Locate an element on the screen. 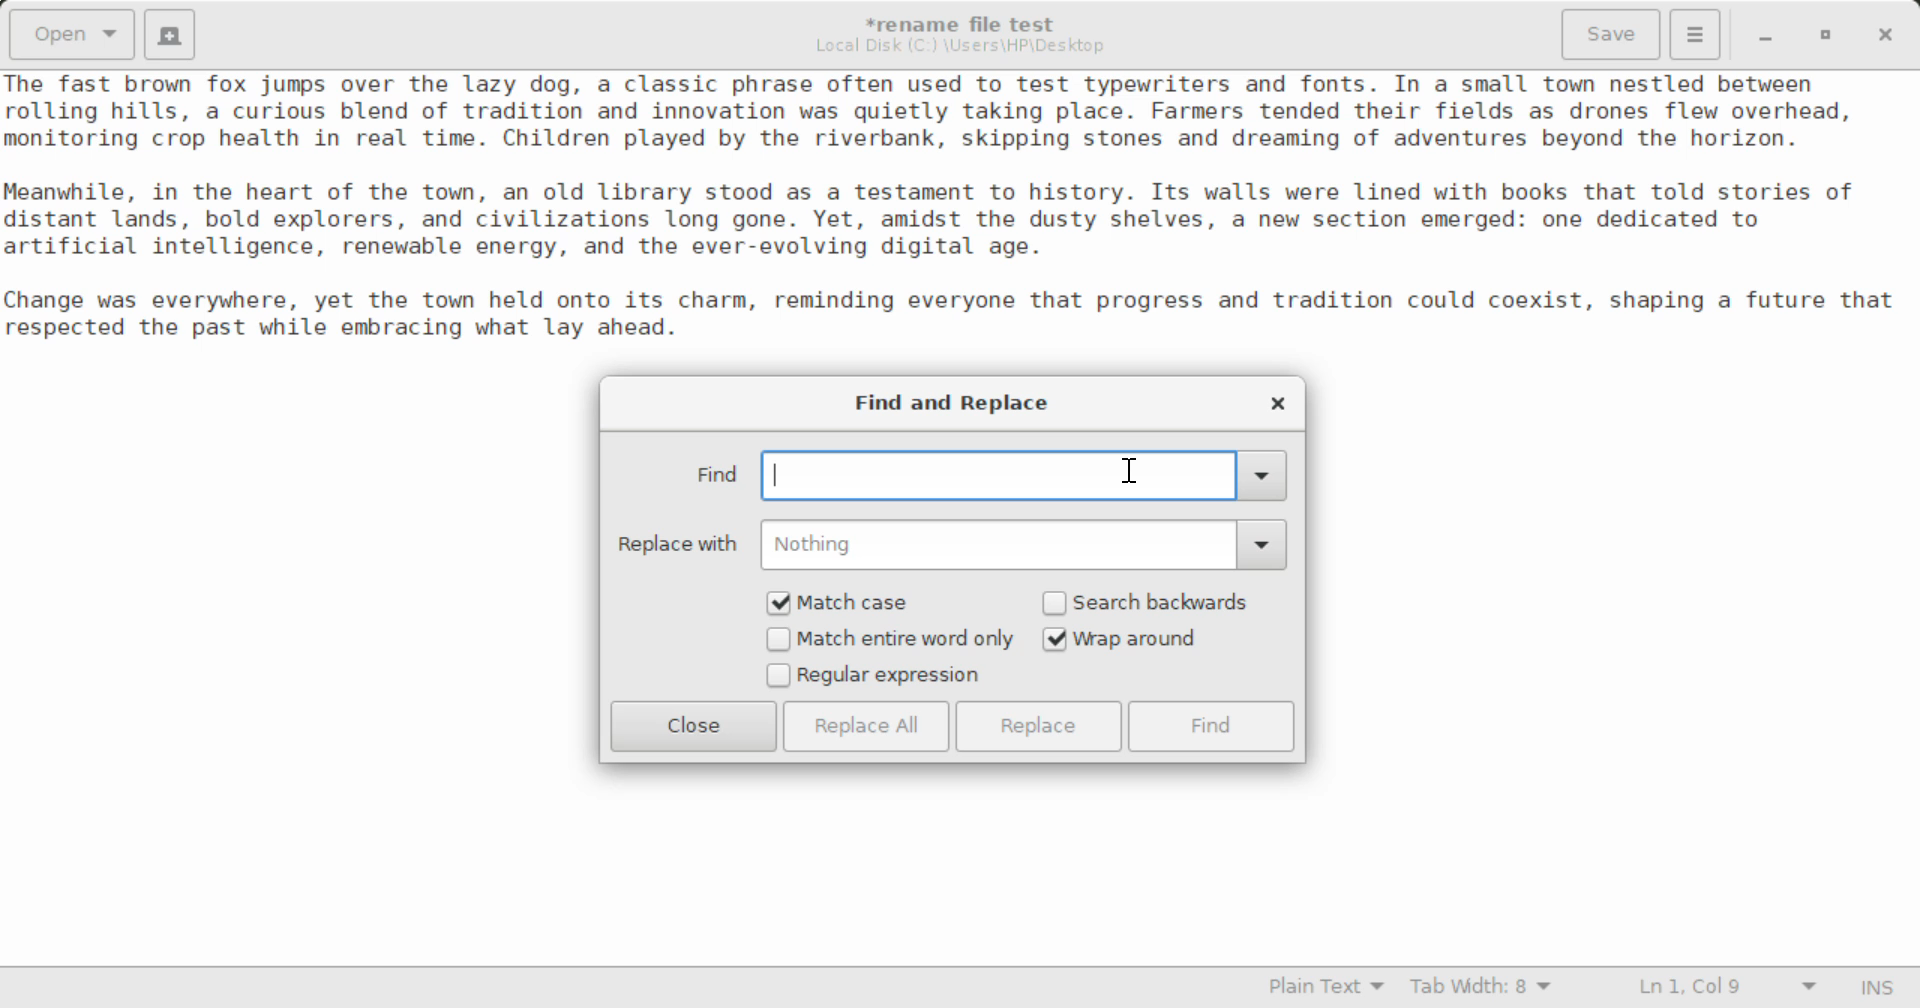 Image resolution: width=1920 pixels, height=1008 pixels. Tab Width 8 is located at coordinates (1481, 989).